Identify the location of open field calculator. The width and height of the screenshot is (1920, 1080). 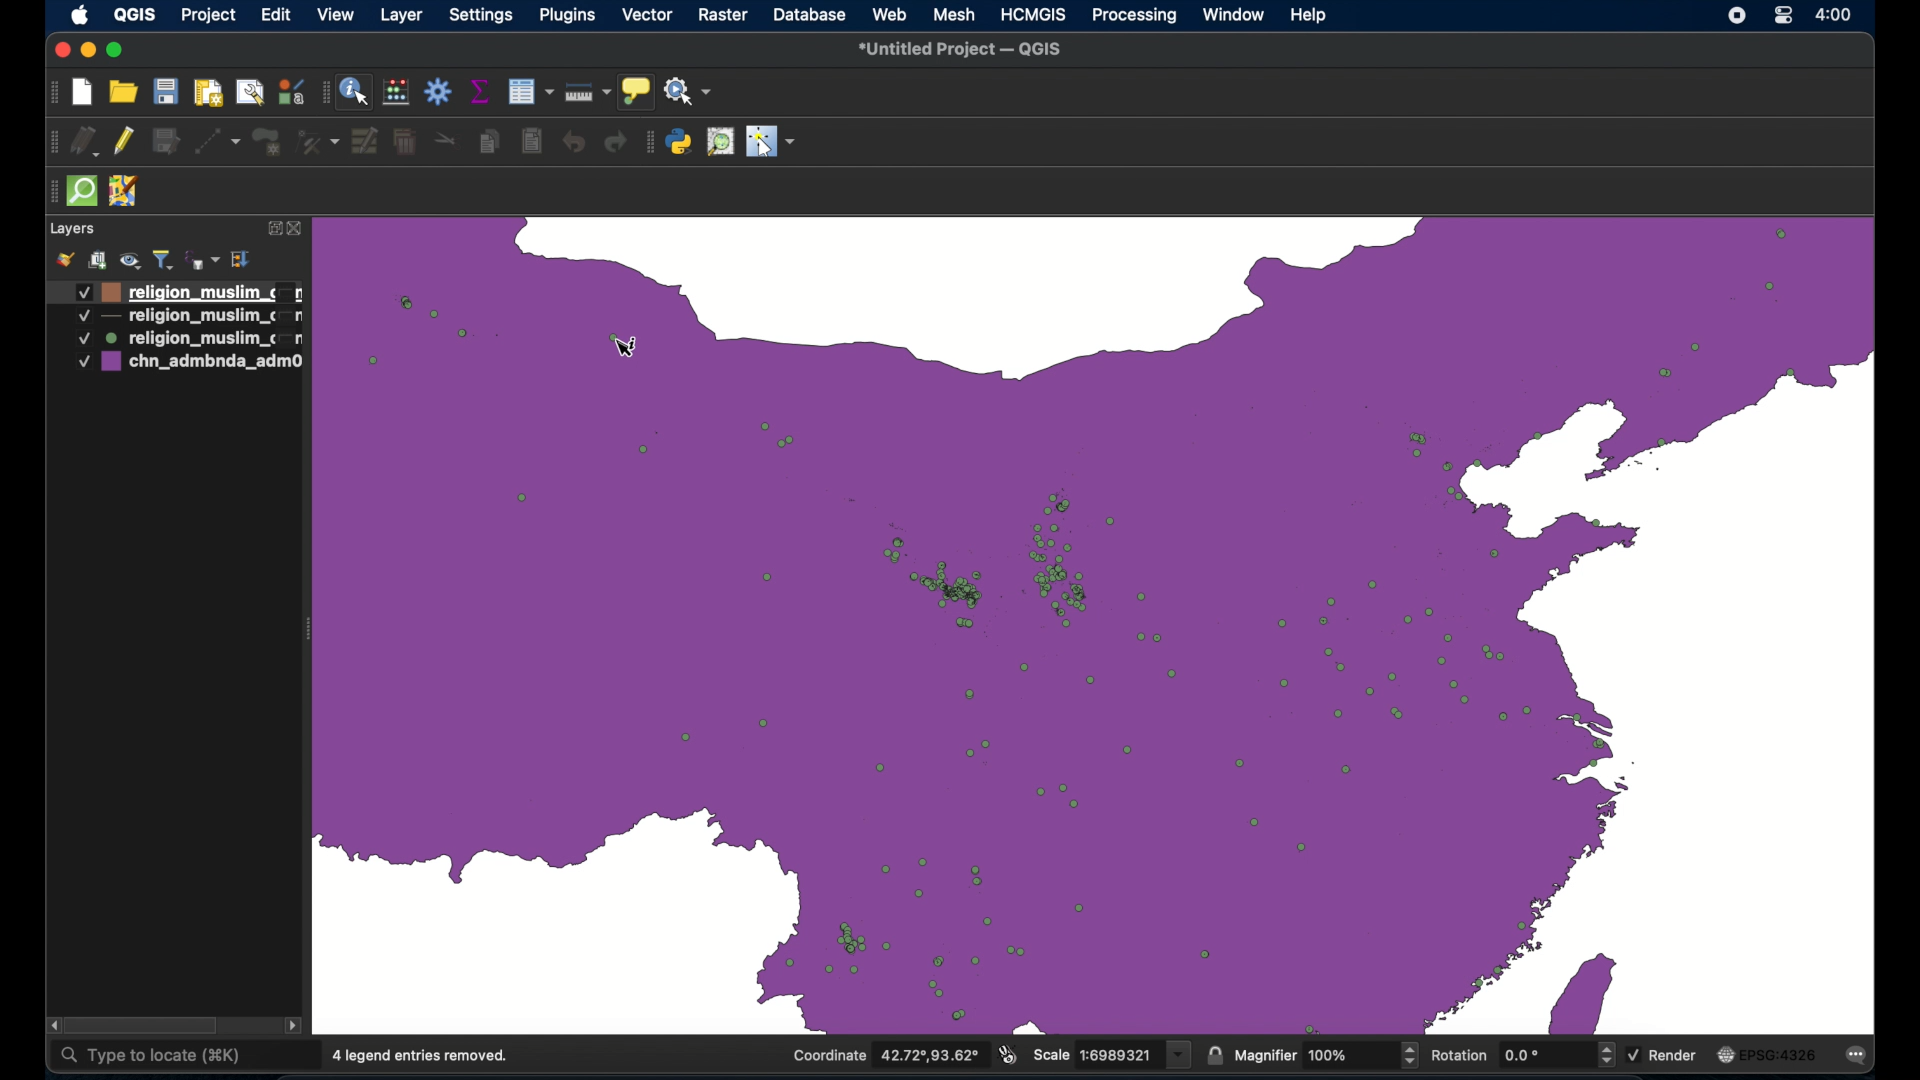
(396, 92).